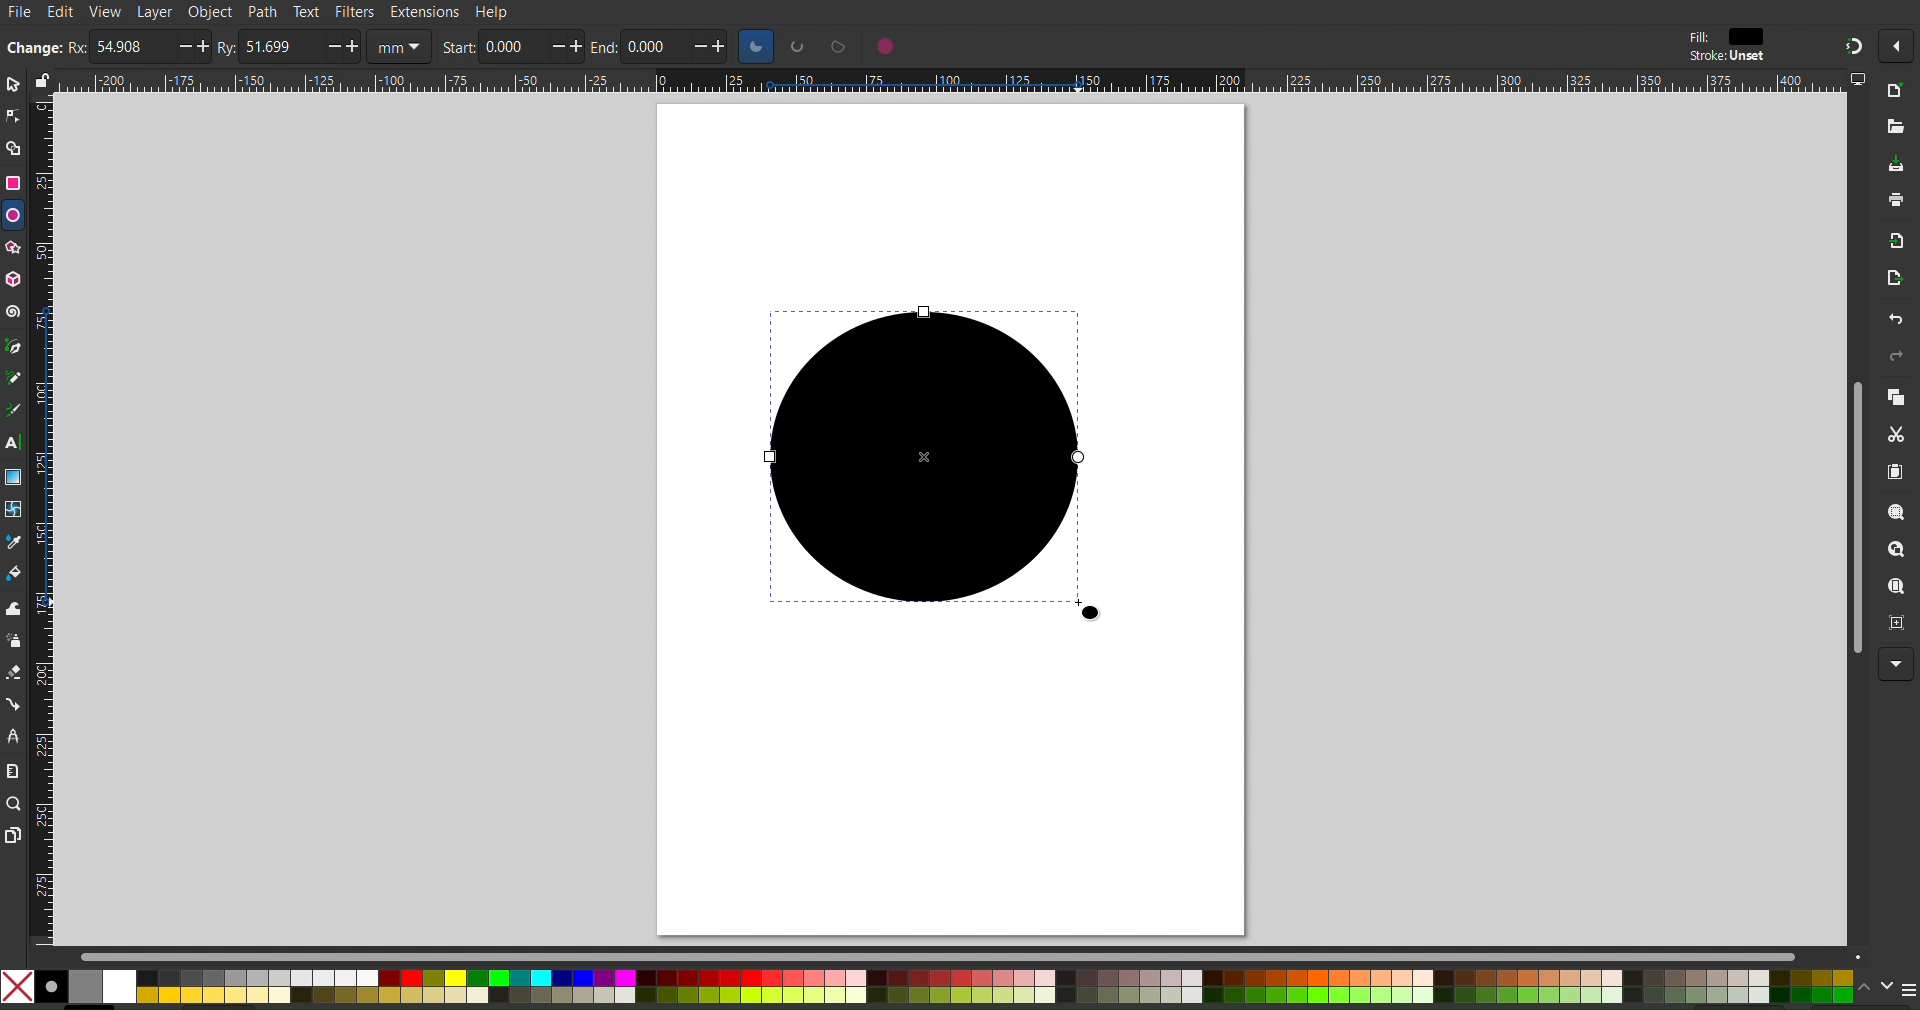  Describe the element at coordinates (1894, 202) in the screenshot. I see `Print` at that location.